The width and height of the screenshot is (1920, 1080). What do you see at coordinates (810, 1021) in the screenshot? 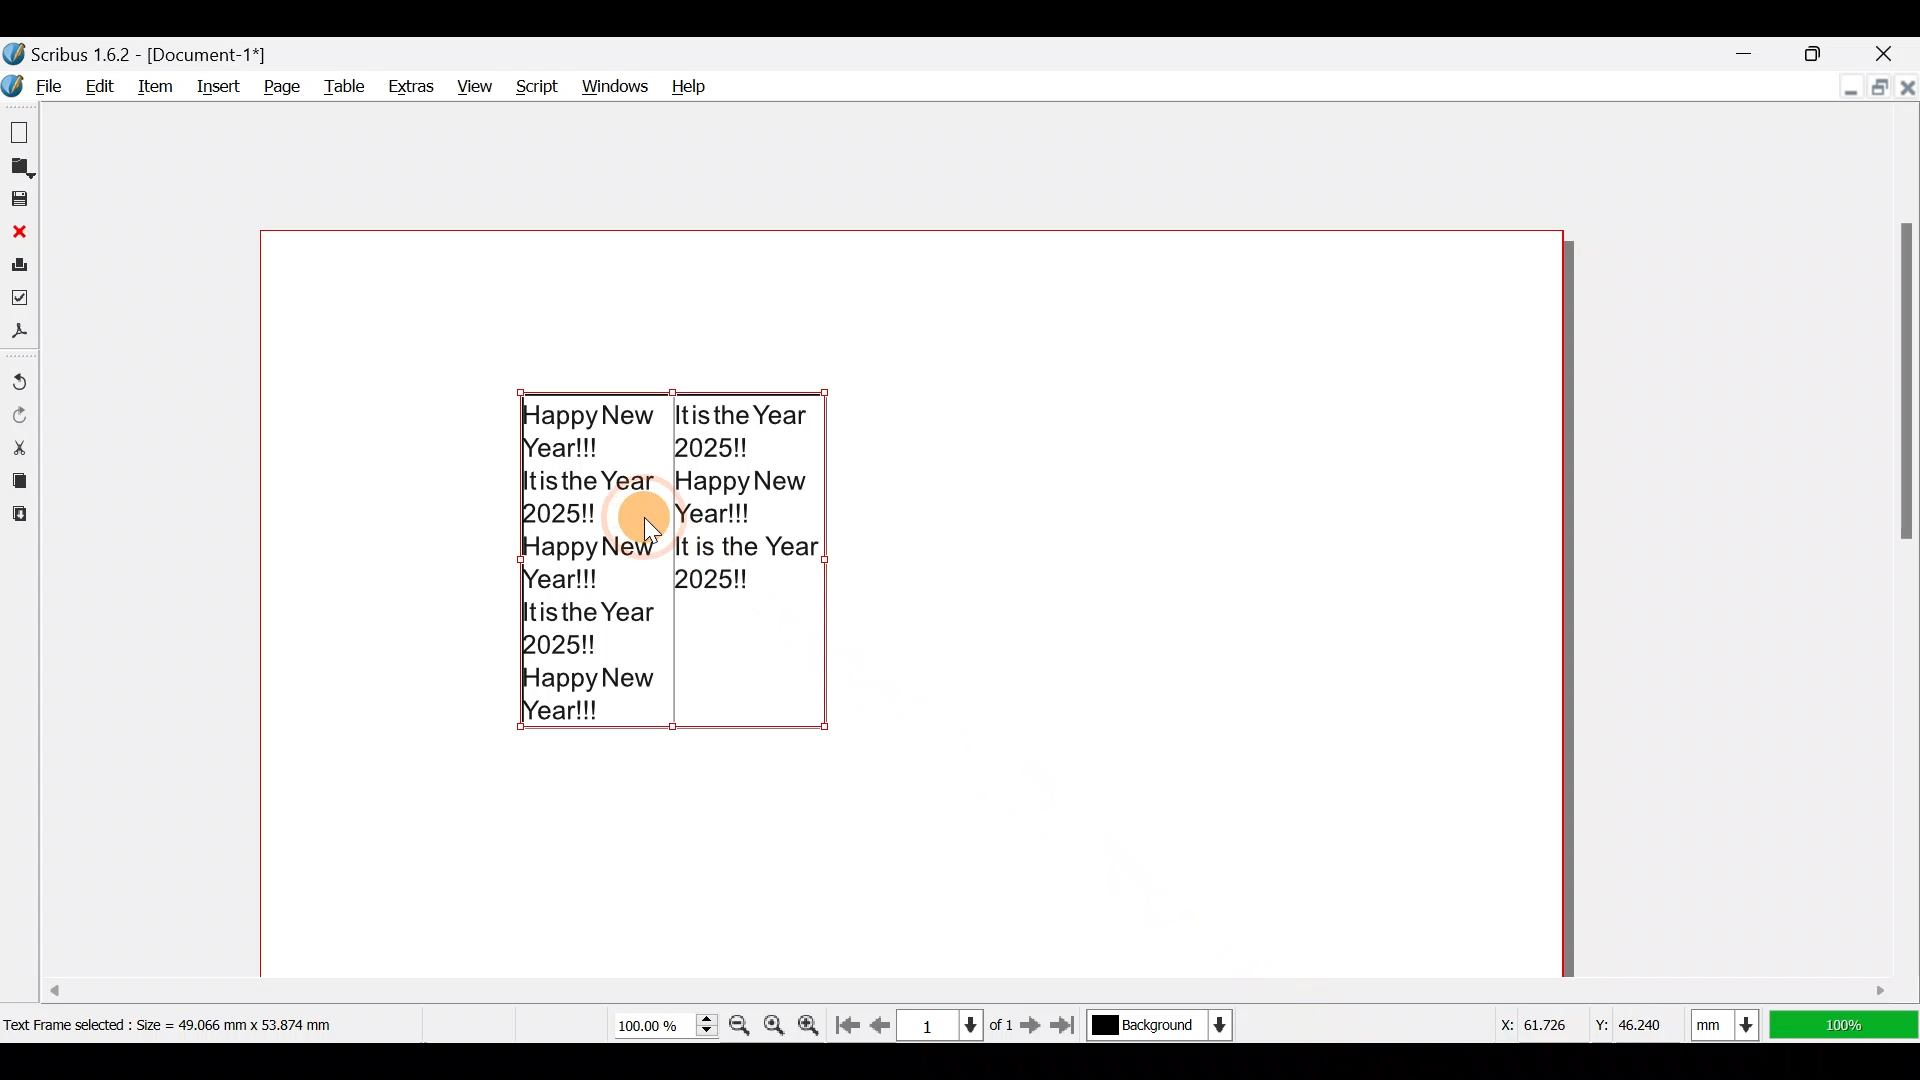
I see `Zoom in by the stepping value in tools preferences` at bounding box center [810, 1021].